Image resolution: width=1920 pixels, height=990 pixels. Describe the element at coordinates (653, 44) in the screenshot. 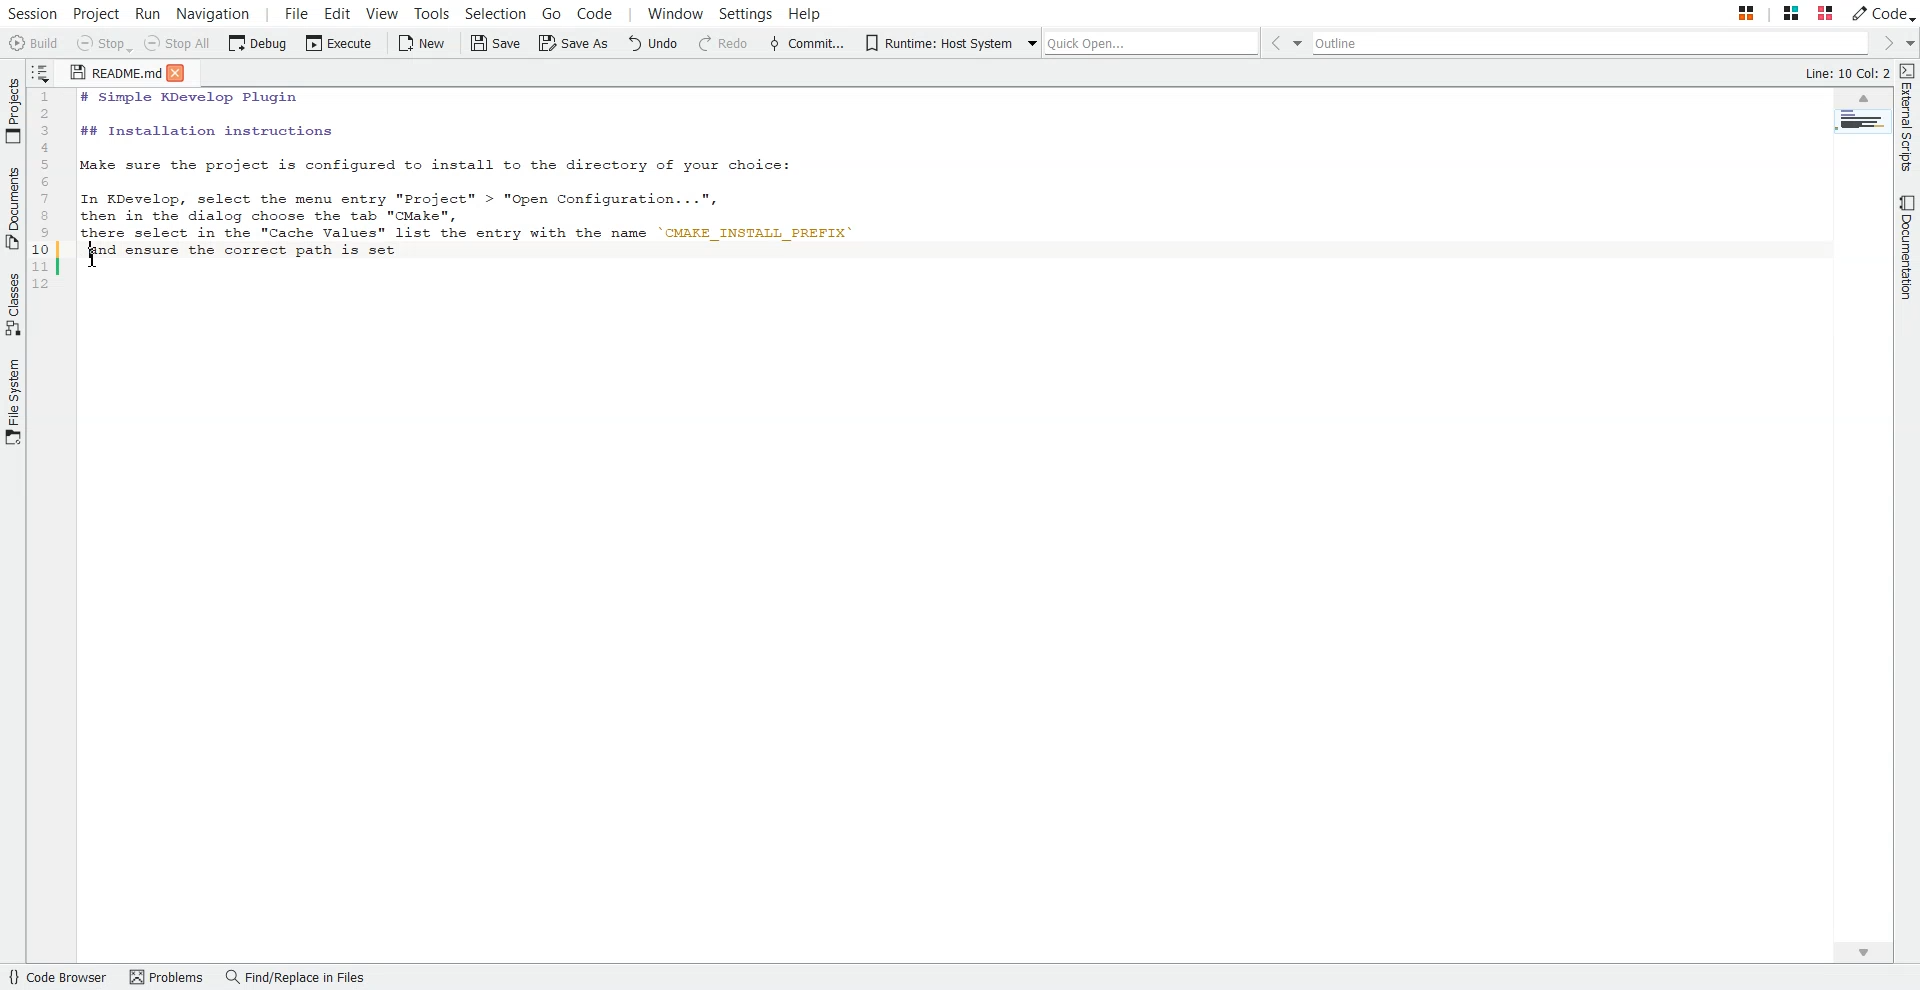

I see `Undo` at that location.